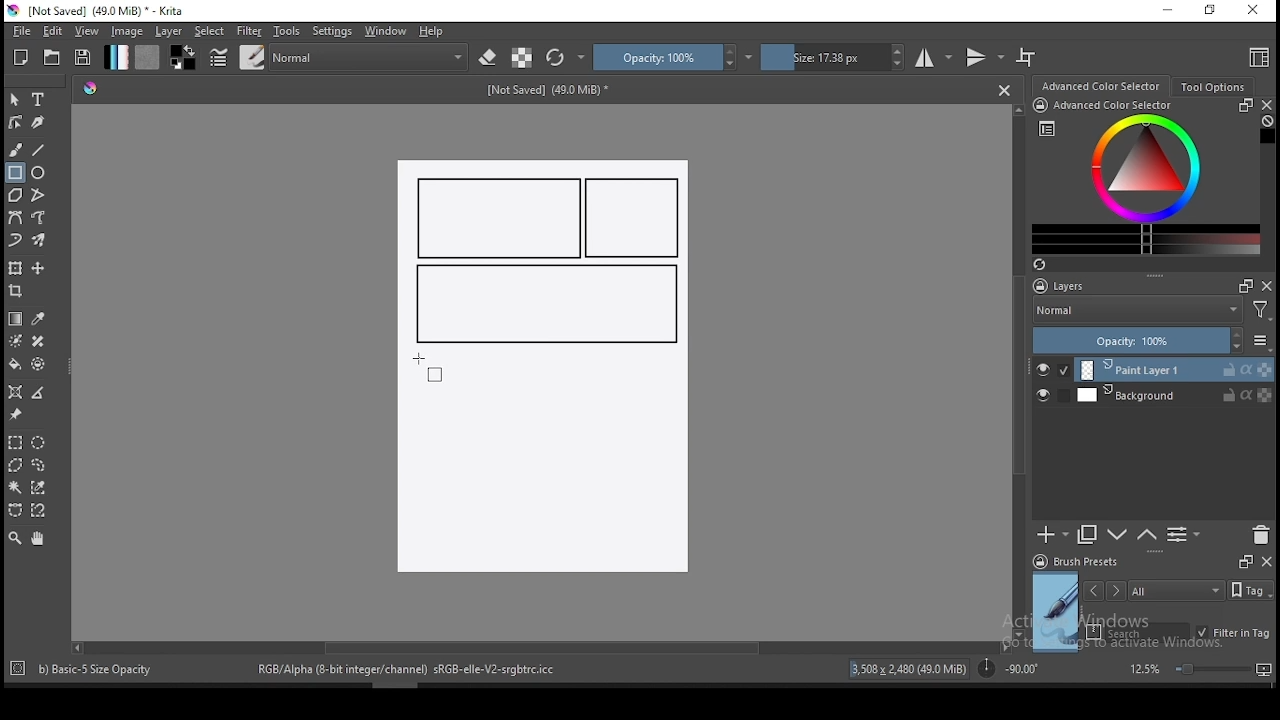  Describe the element at coordinates (39, 121) in the screenshot. I see `calligraphy` at that location.